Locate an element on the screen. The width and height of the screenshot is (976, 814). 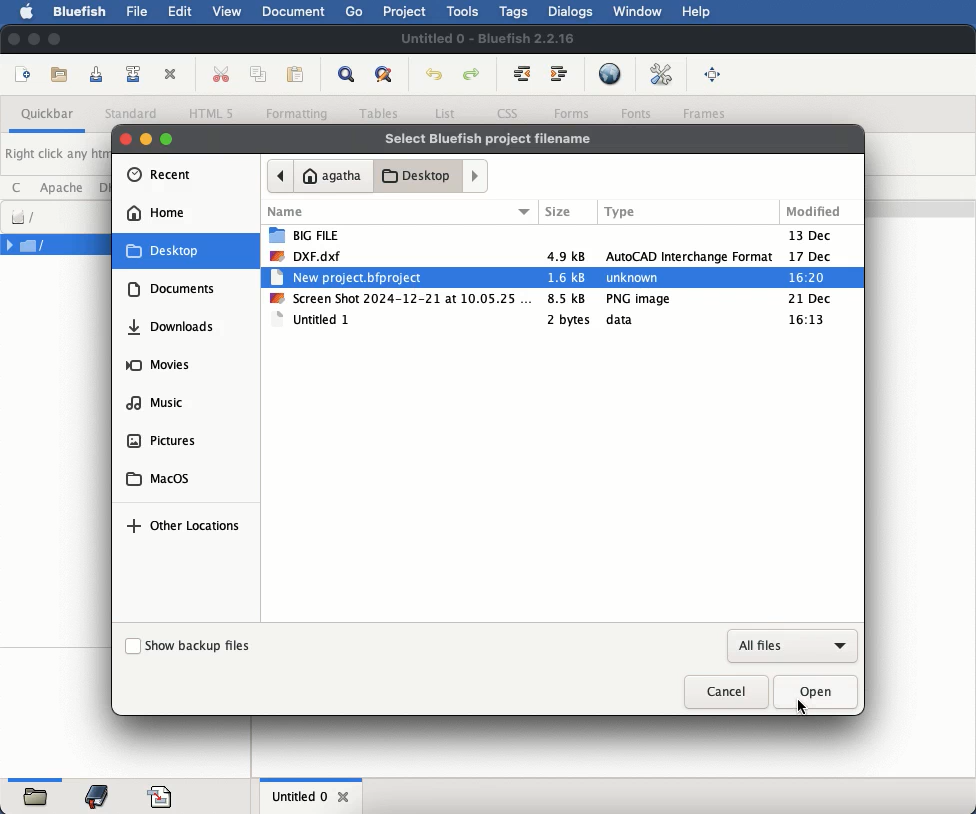
cancel is located at coordinates (725, 691).